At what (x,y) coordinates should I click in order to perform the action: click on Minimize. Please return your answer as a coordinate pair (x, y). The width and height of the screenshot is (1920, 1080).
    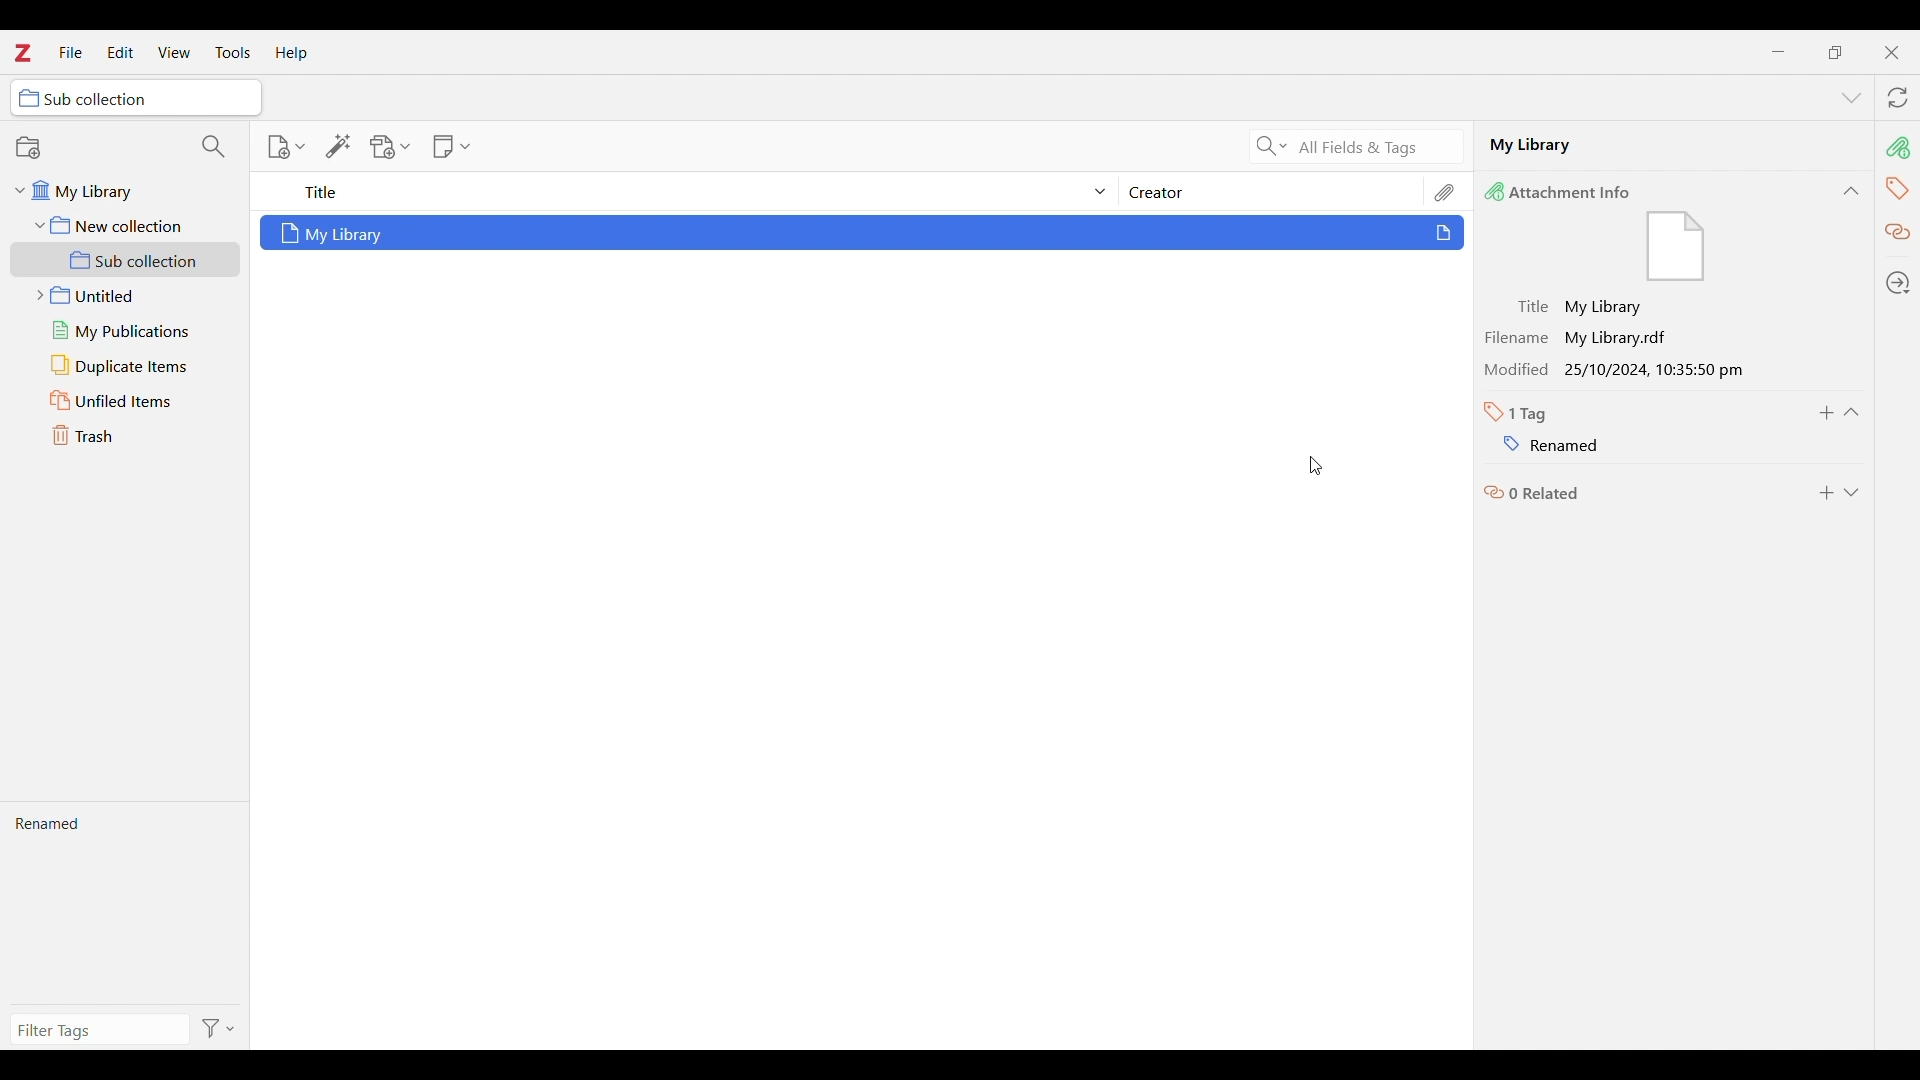
    Looking at the image, I should click on (1779, 52).